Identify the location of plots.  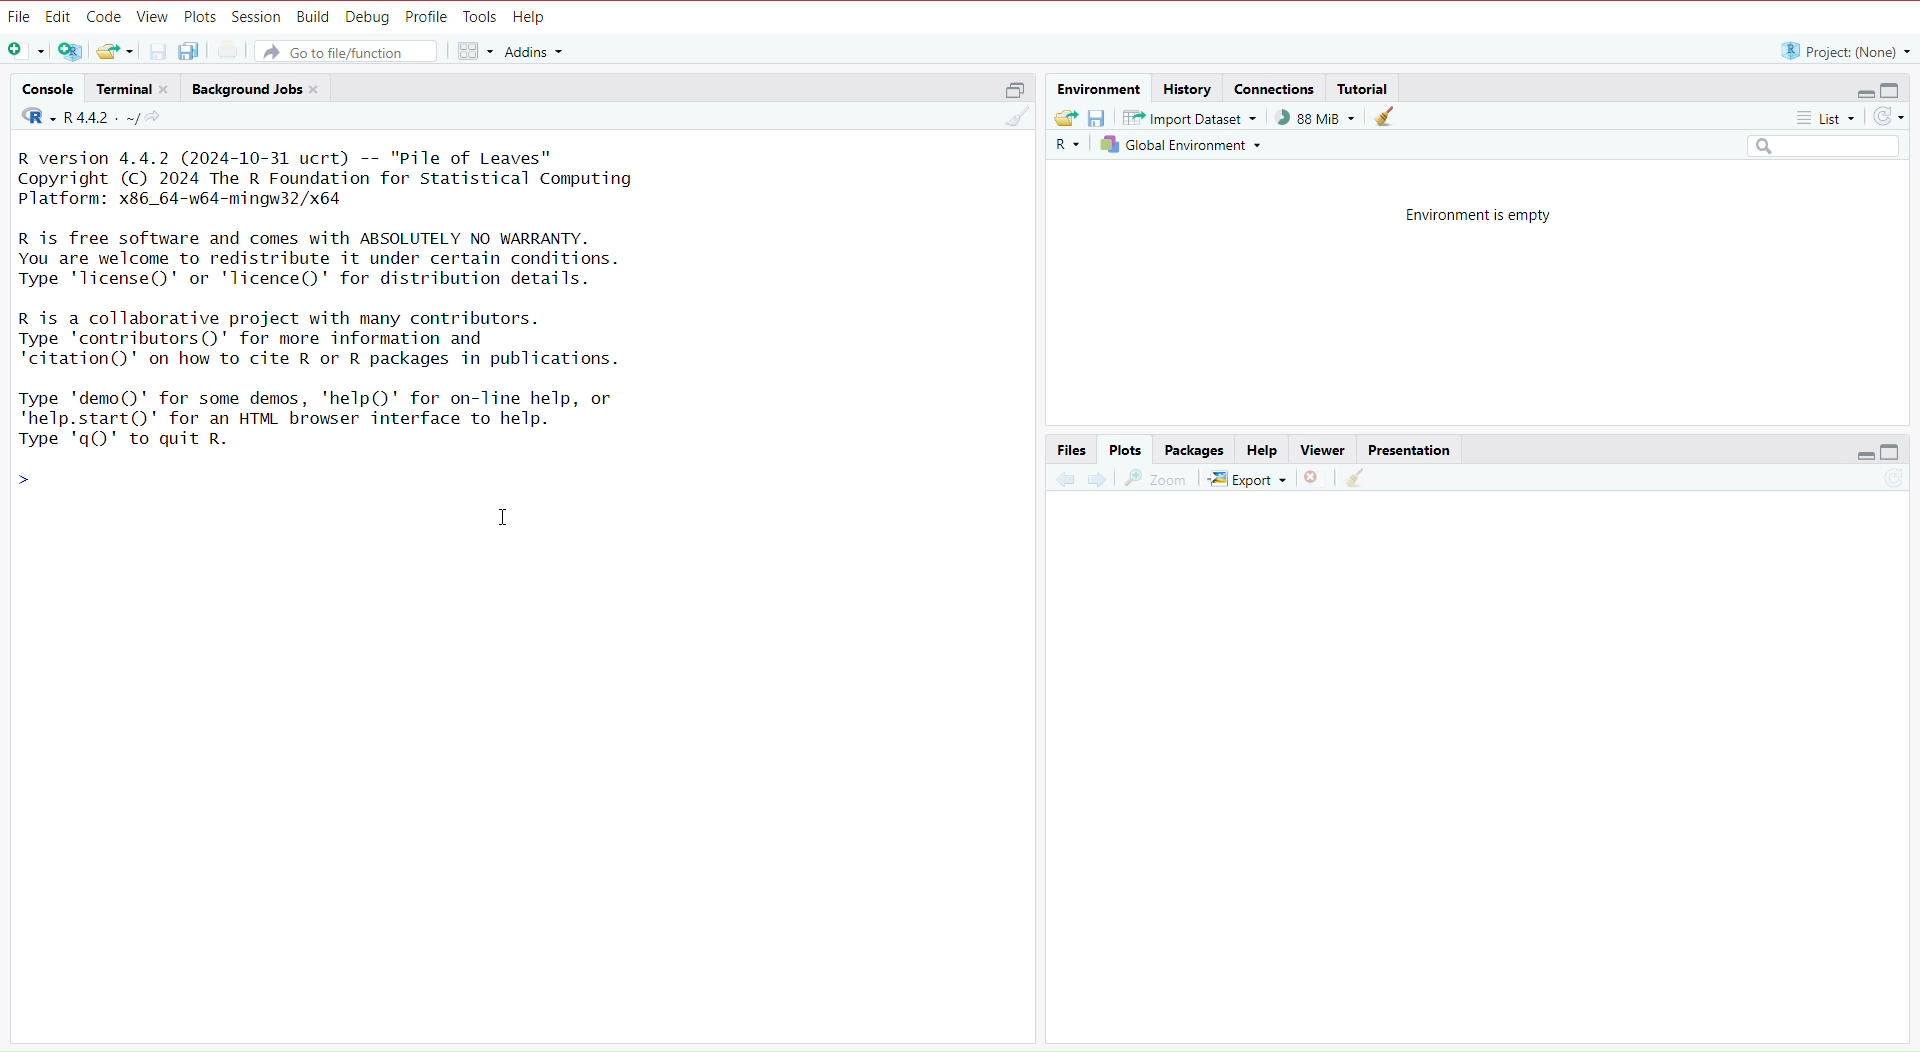
(200, 16).